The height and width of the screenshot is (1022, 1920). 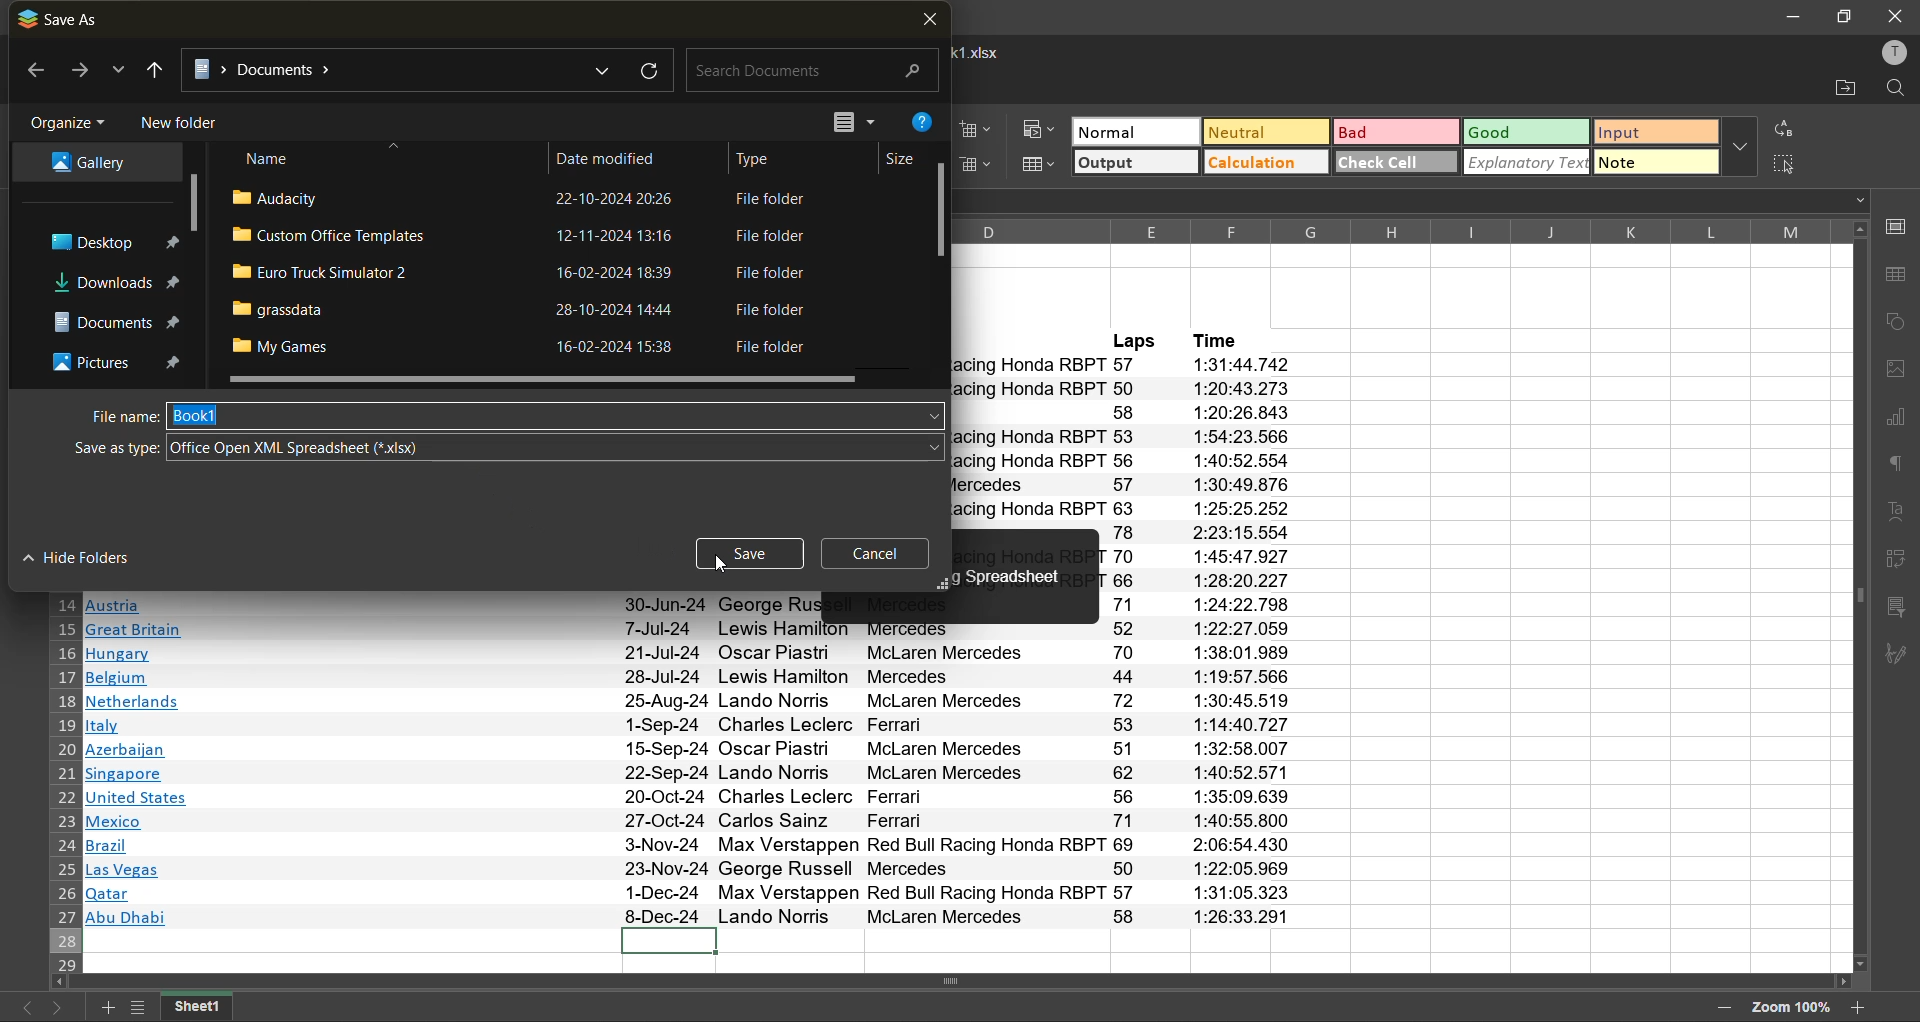 I want to click on hide folders, so click(x=79, y=557).